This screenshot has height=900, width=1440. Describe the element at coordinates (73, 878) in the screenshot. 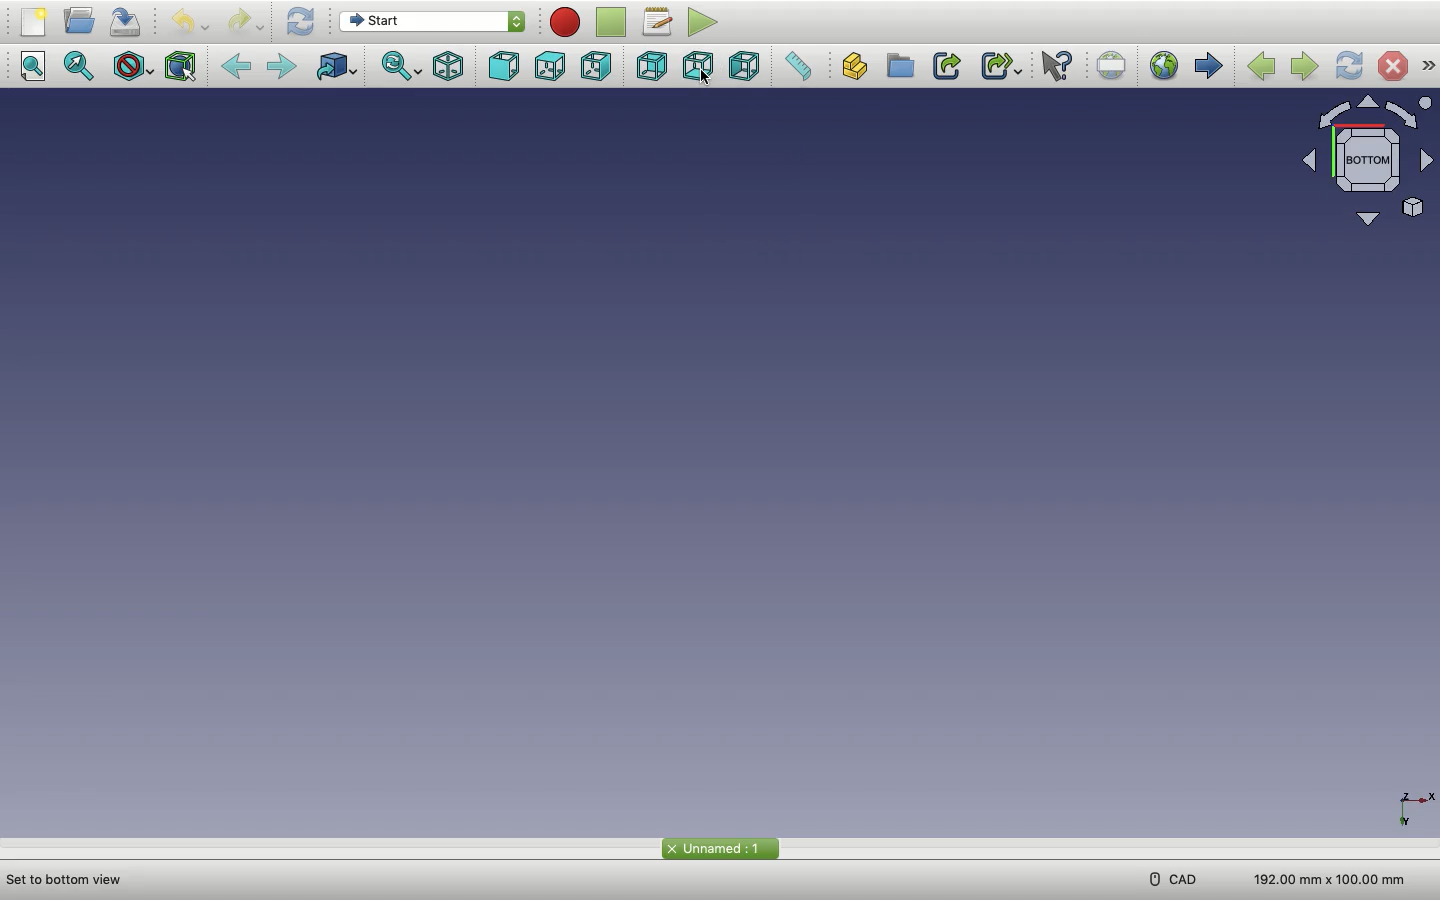

I see `Address` at that location.